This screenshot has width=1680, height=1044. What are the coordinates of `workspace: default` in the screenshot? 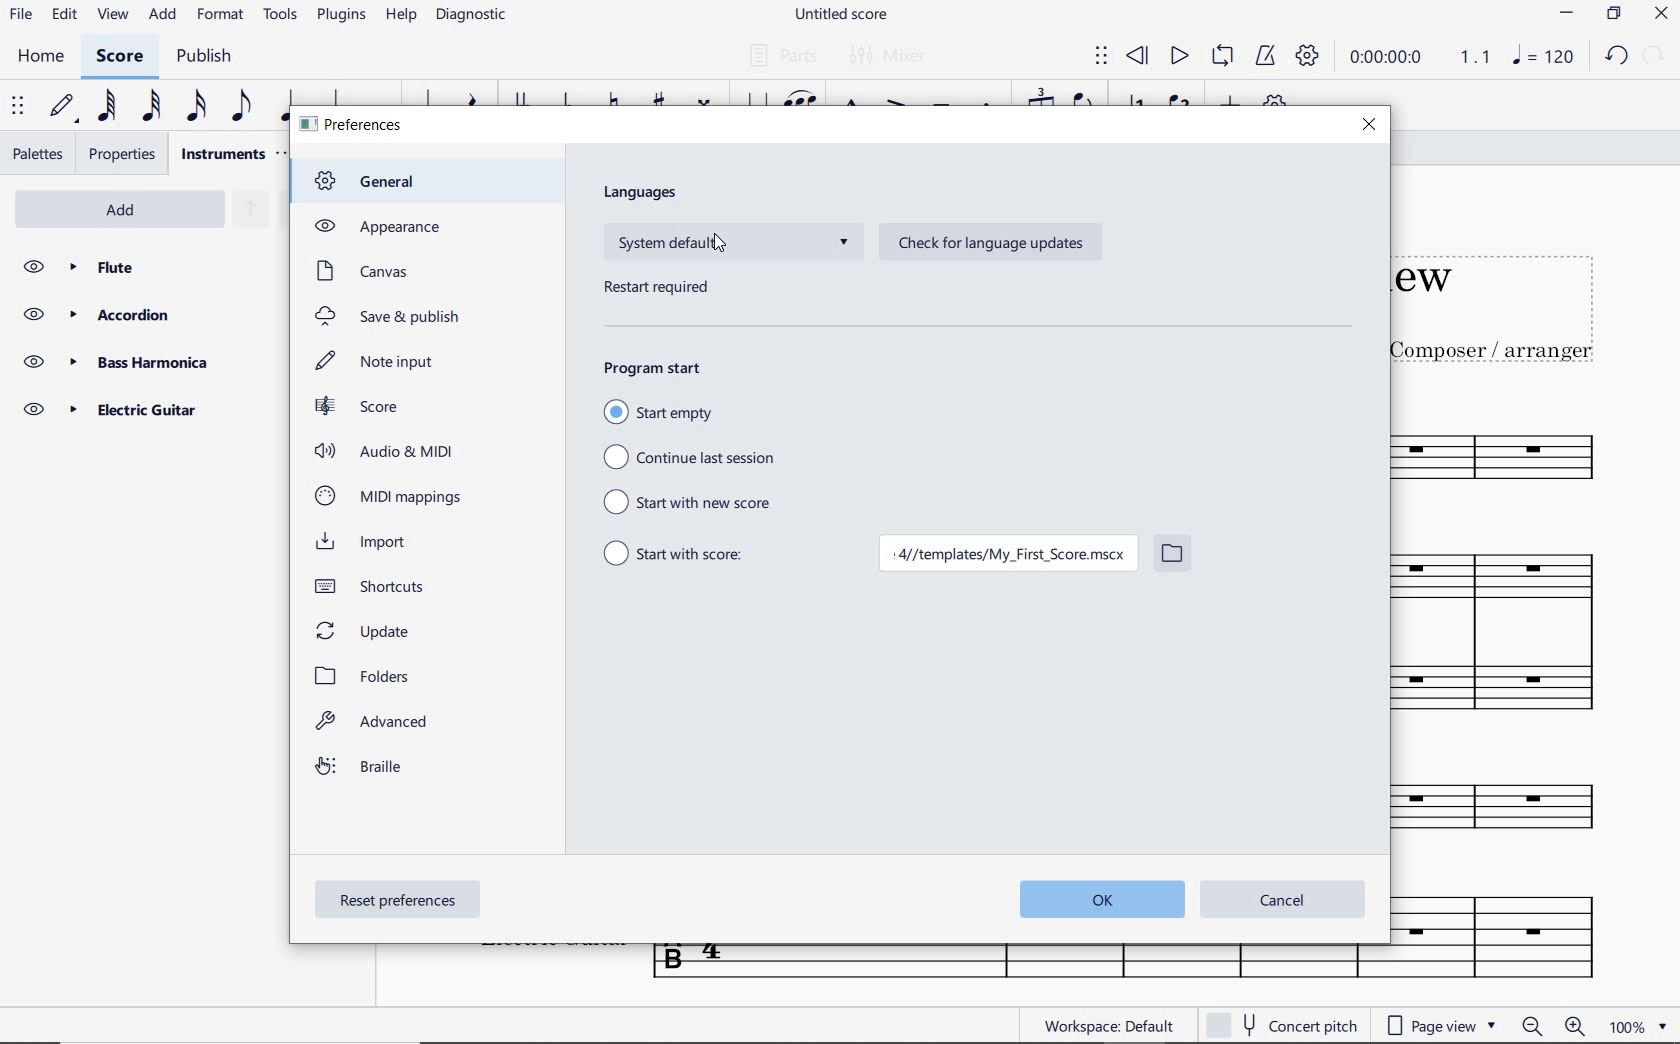 It's located at (1110, 1025).